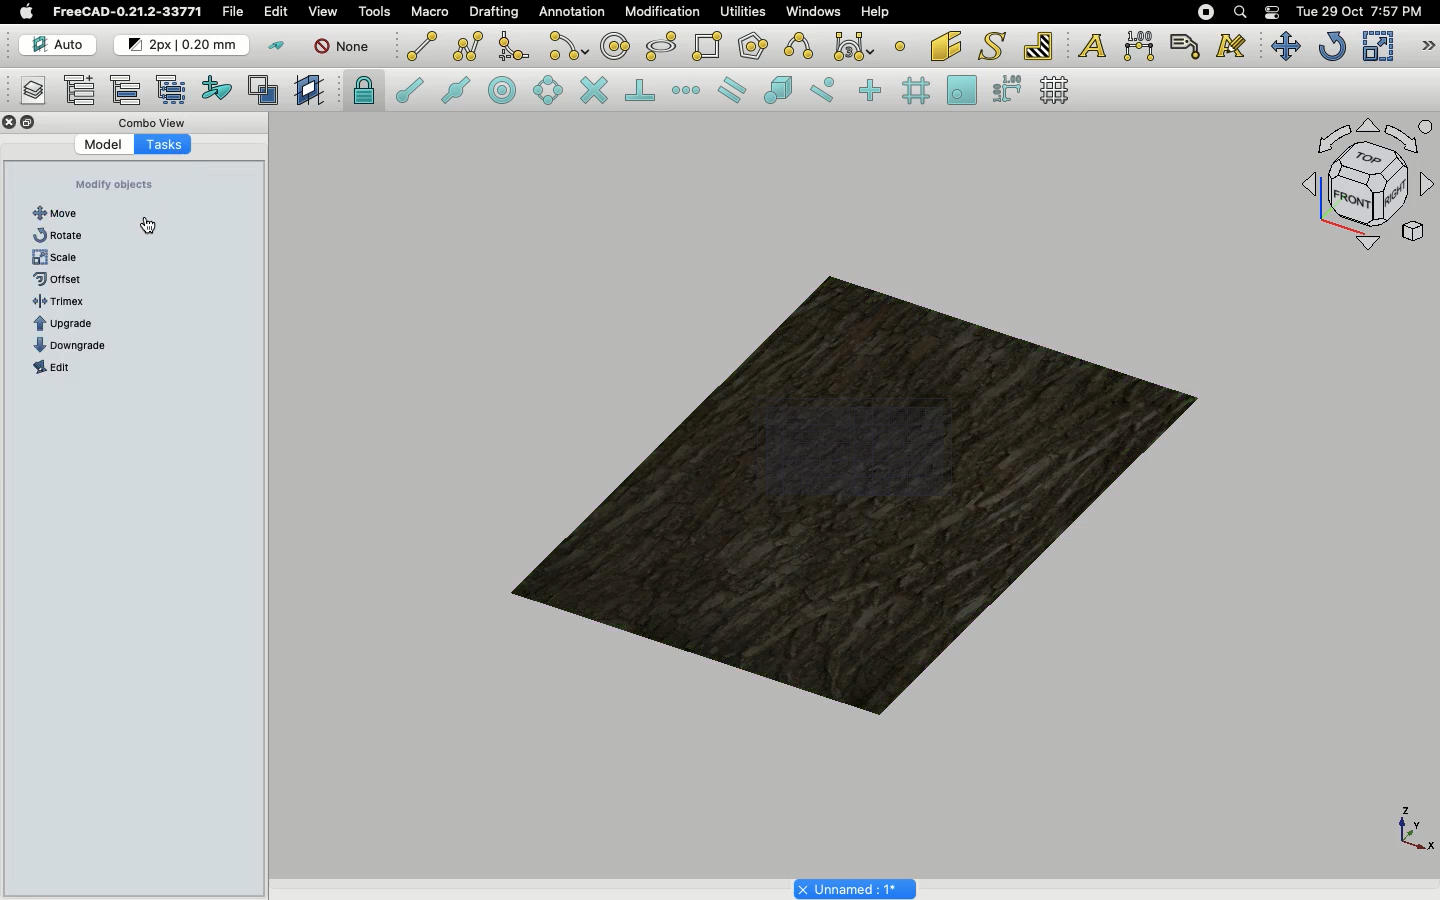 The image size is (1440, 900). I want to click on Snap extension, so click(688, 91).